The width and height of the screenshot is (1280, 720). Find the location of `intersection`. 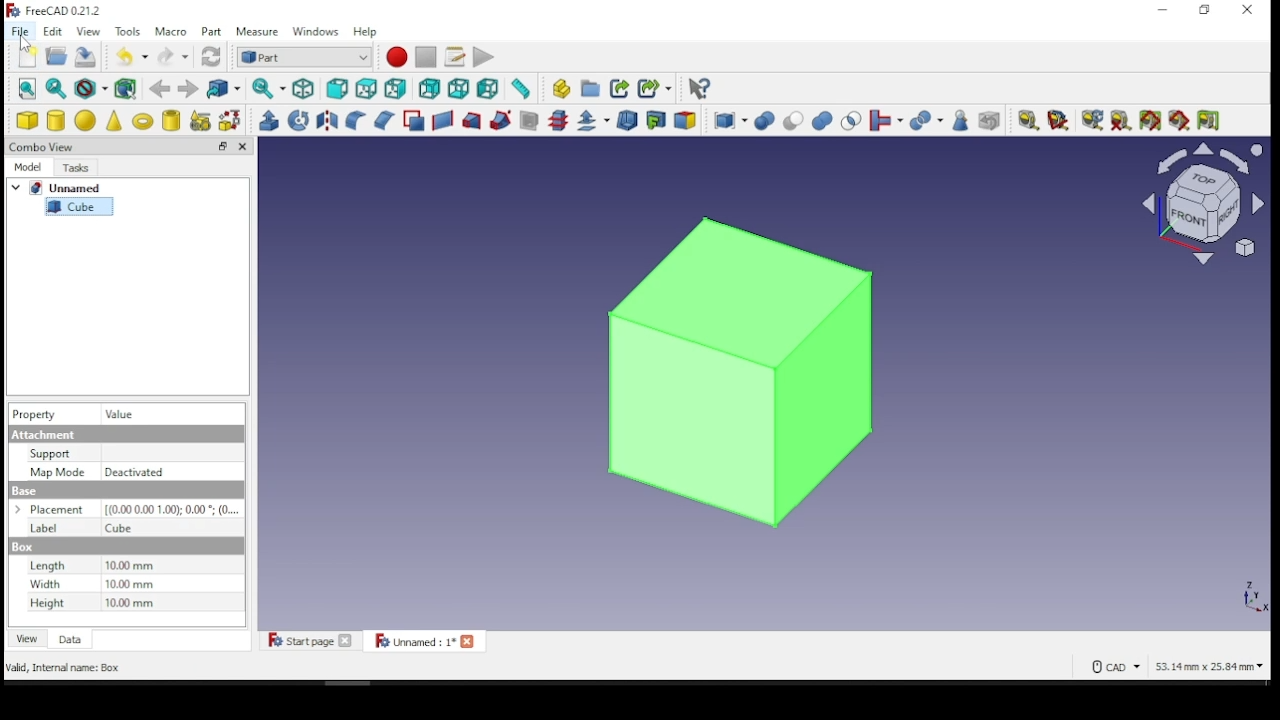

intersection is located at coordinates (850, 122).